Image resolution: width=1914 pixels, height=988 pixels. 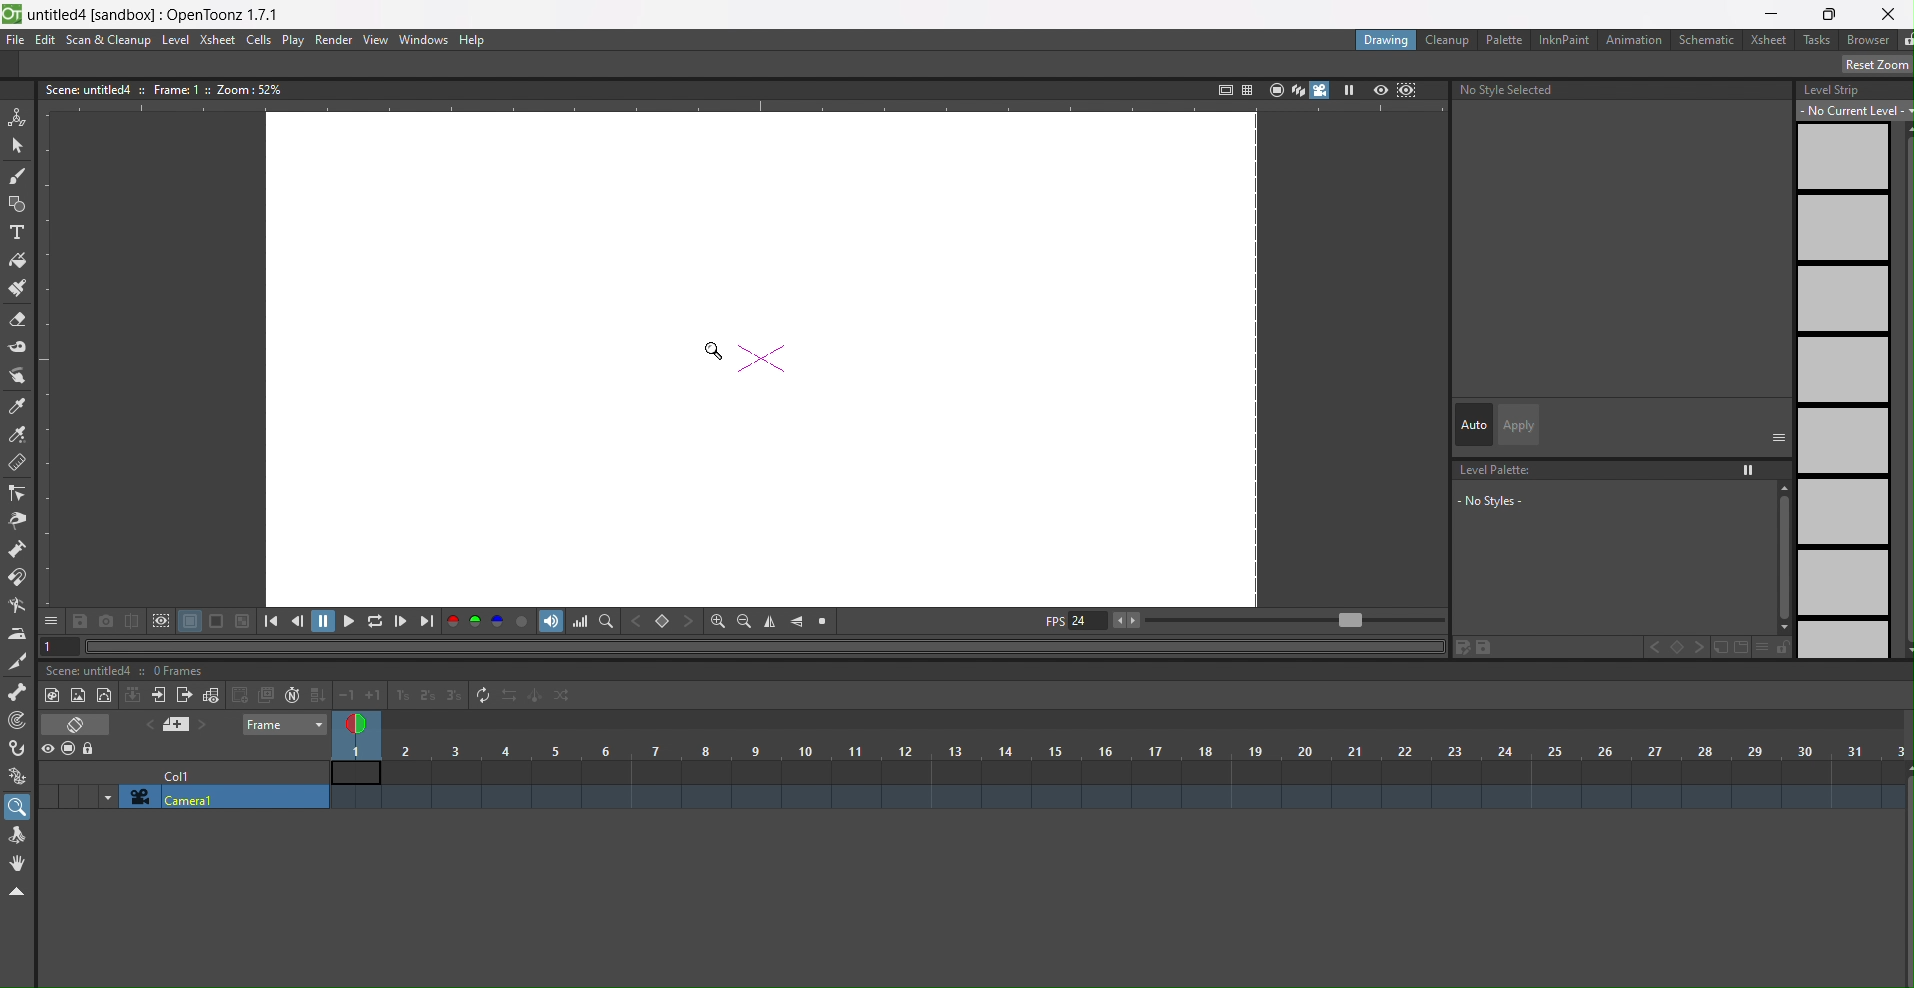 I want to click on view, so click(x=375, y=40).